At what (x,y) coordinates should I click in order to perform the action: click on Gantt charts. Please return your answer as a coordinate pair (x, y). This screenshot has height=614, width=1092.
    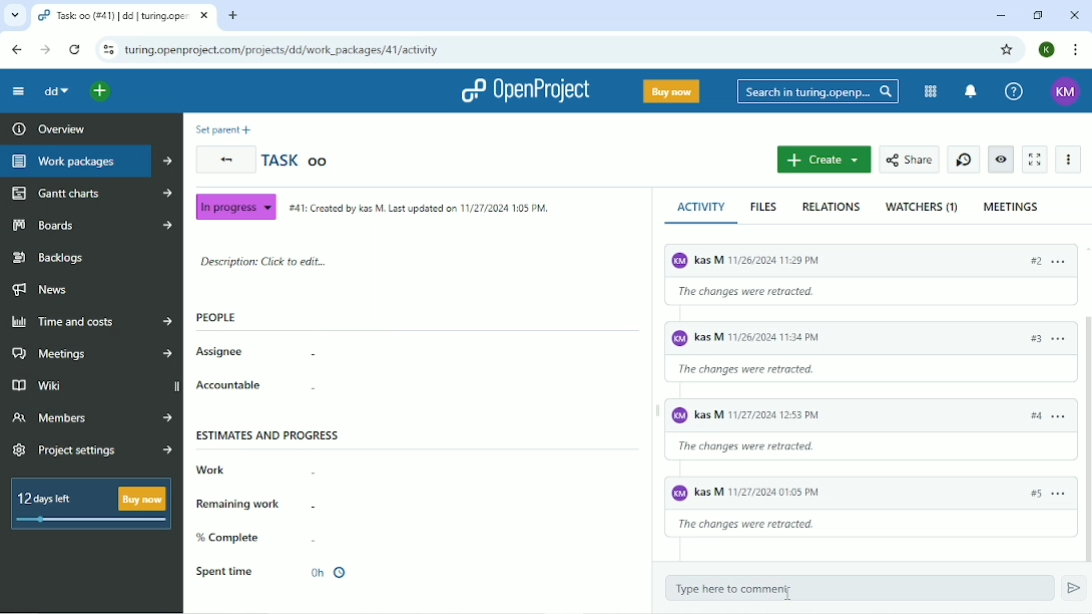
    Looking at the image, I should click on (90, 193).